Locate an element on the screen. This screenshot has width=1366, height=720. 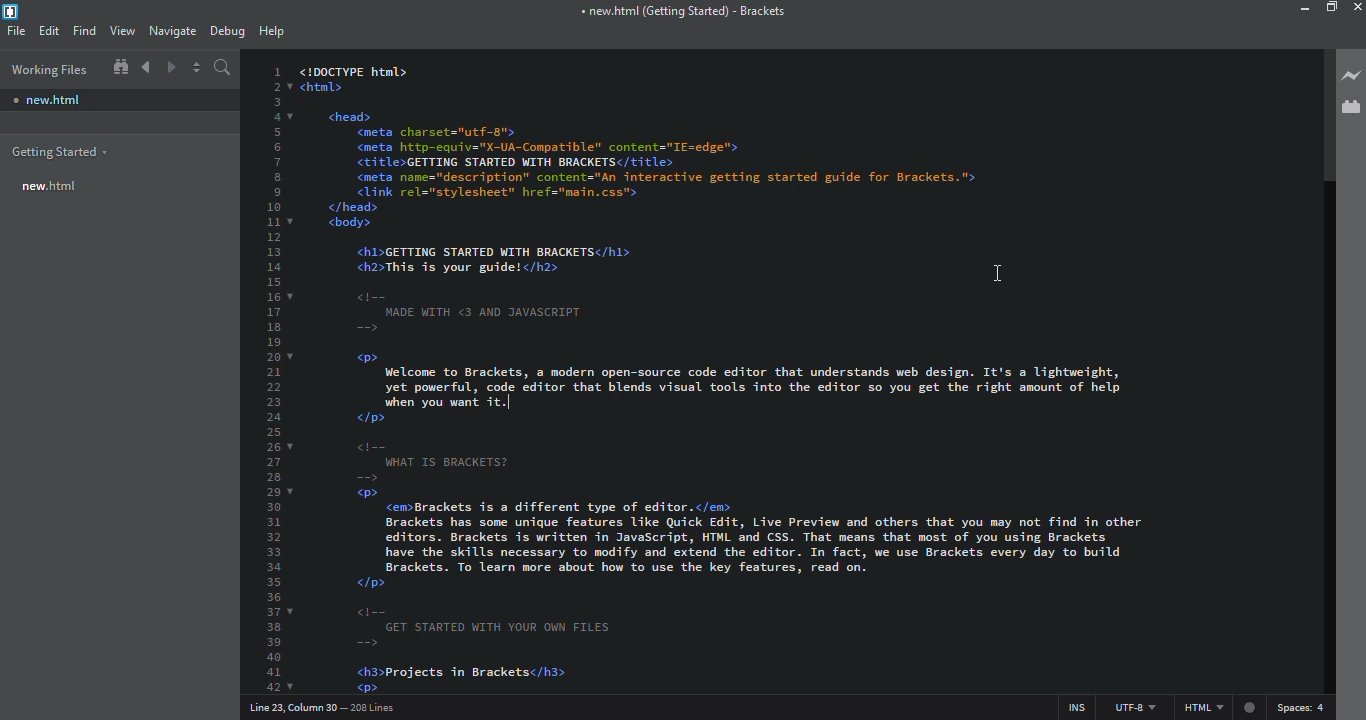
working files is located at coordinates (47, 69).